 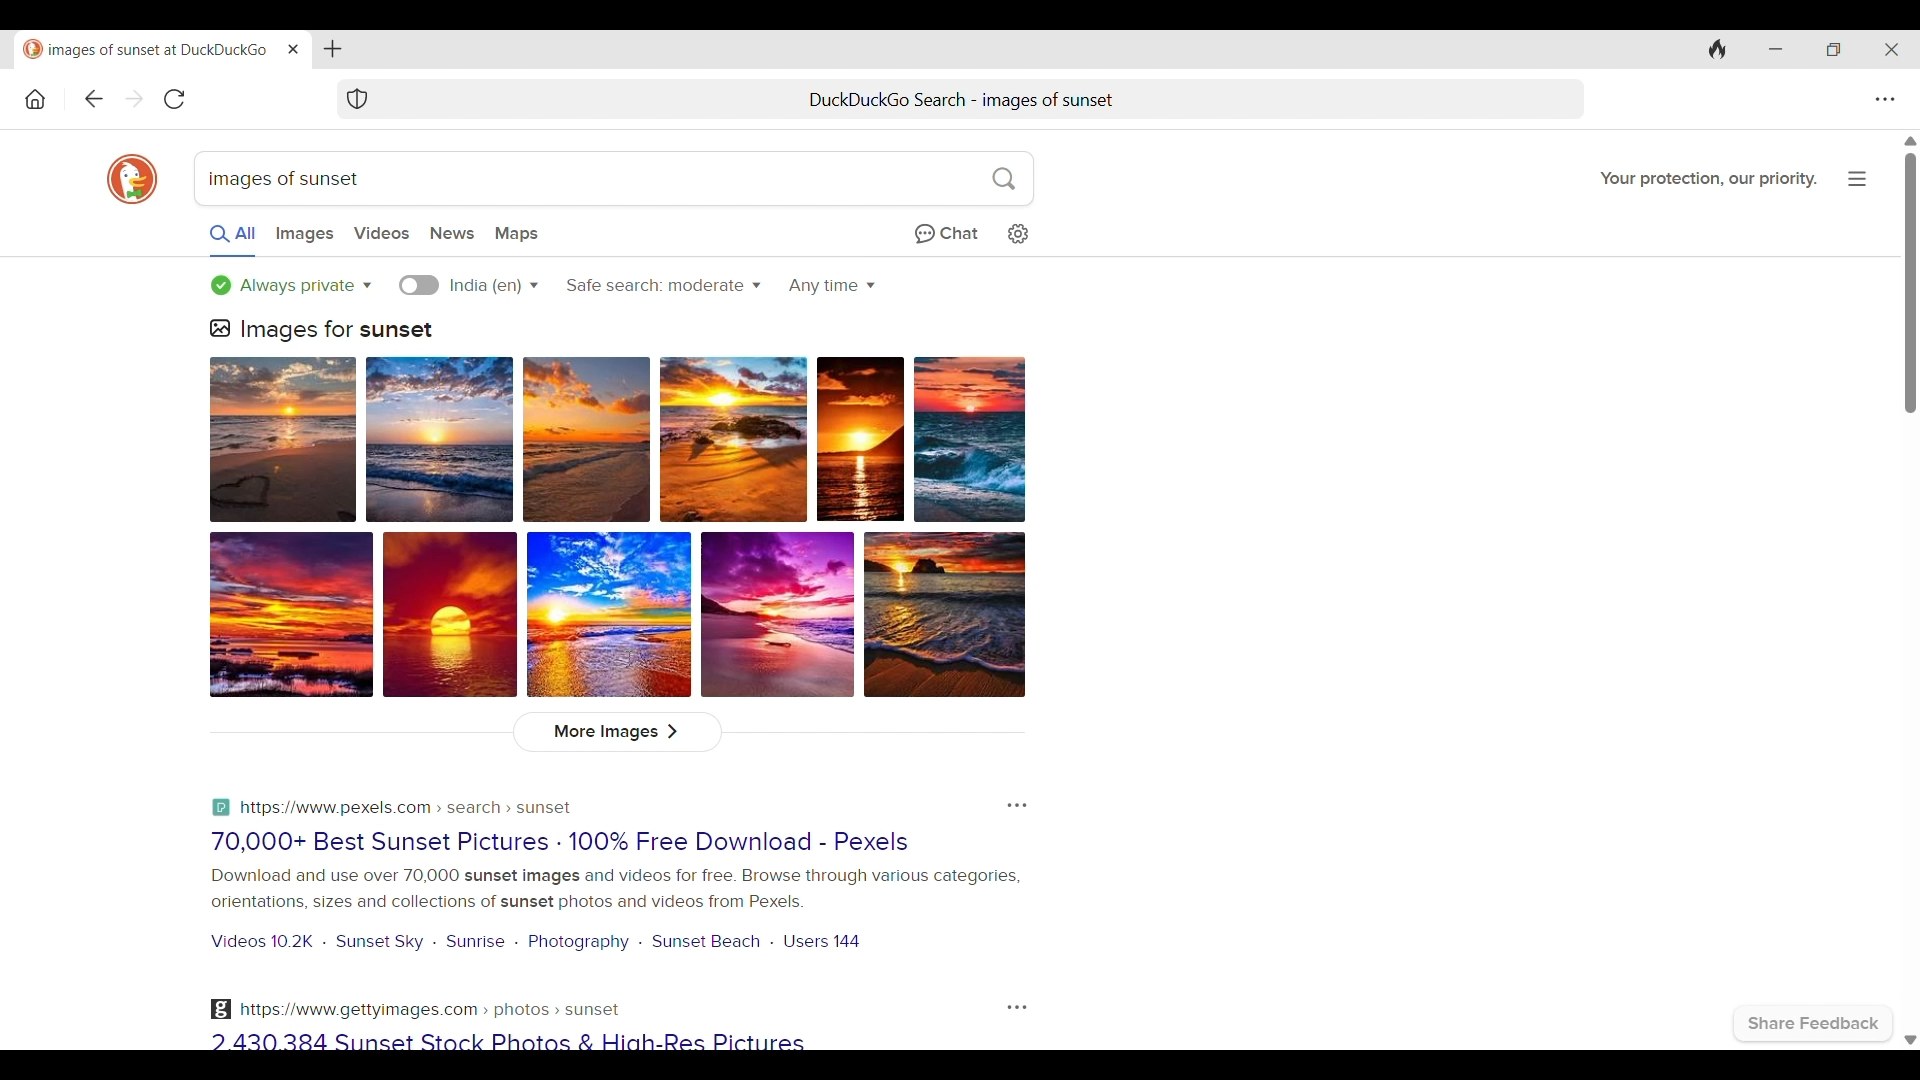 What do you see at coordinates (357, 99) in the screenshot?
I see `Browser protection` at bounding box center [357, 99].